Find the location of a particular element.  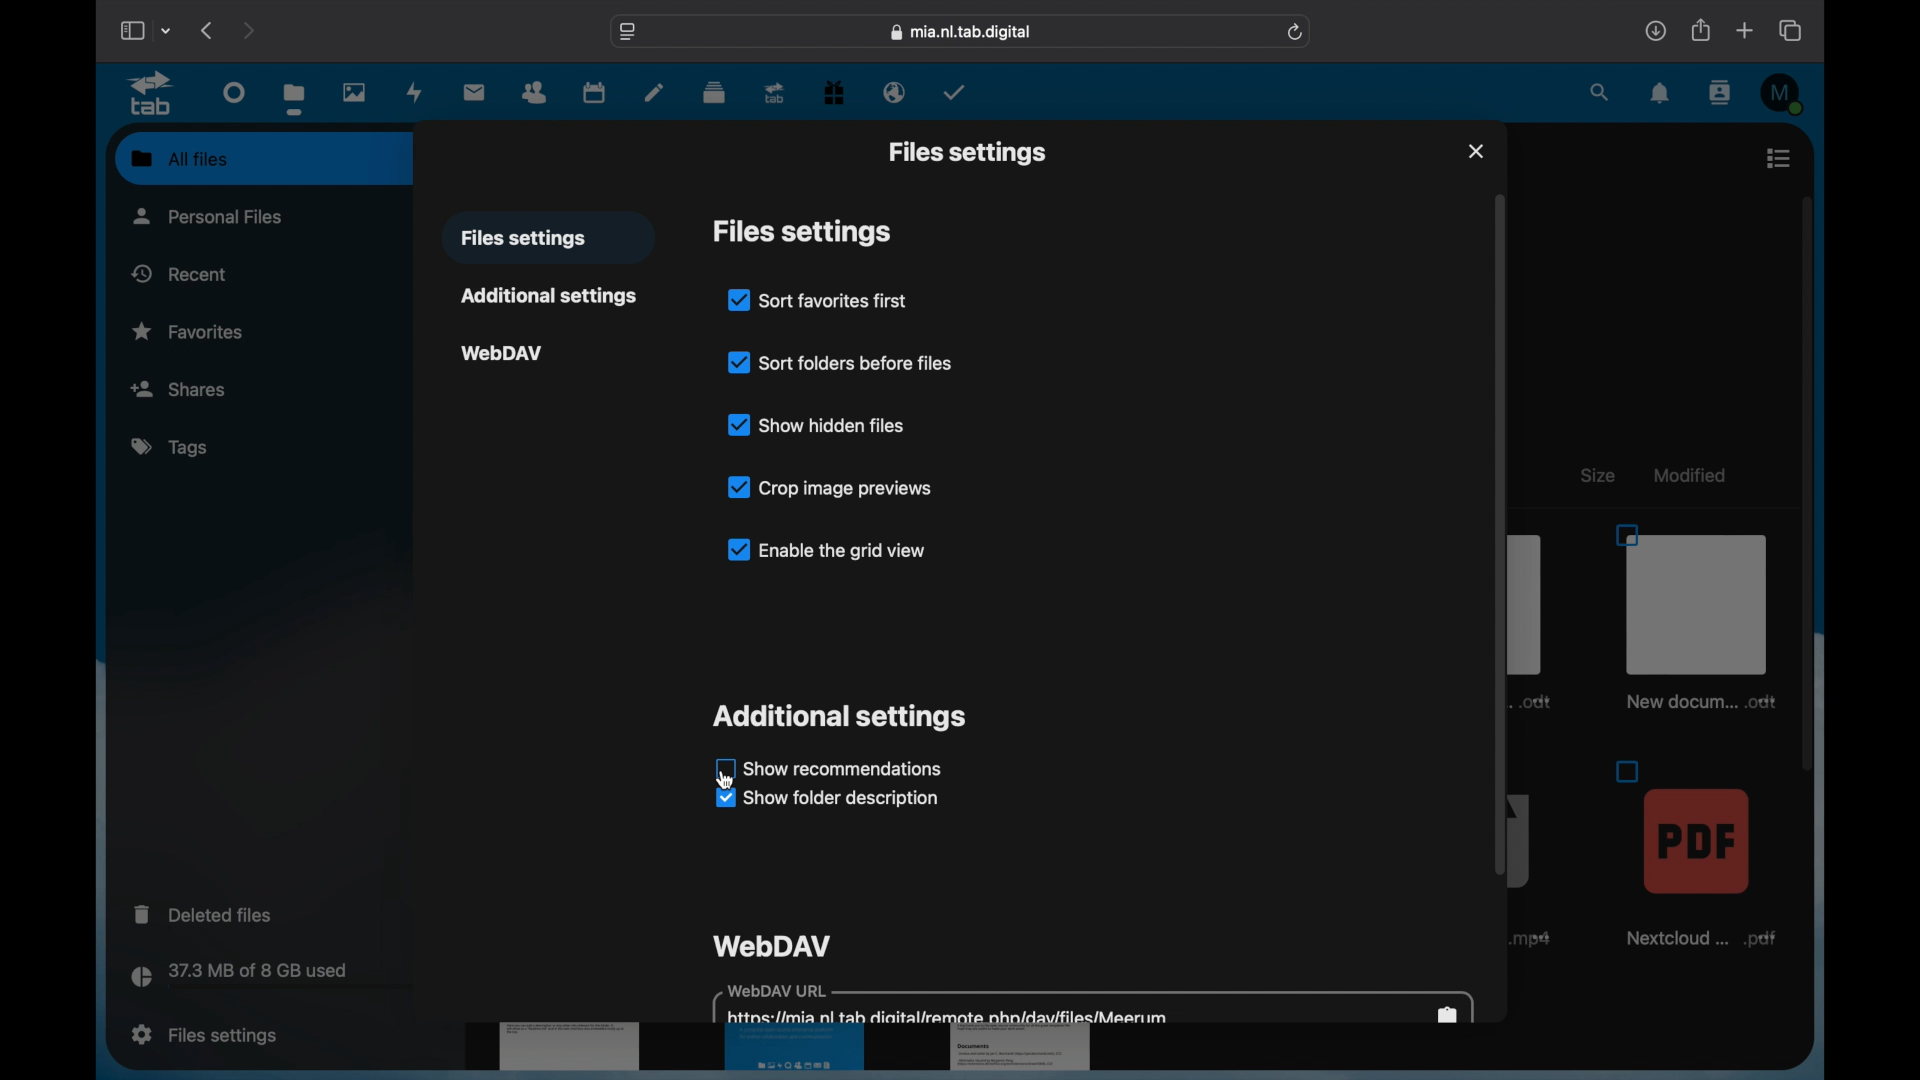

files settings is located at coordinates (802, 232).